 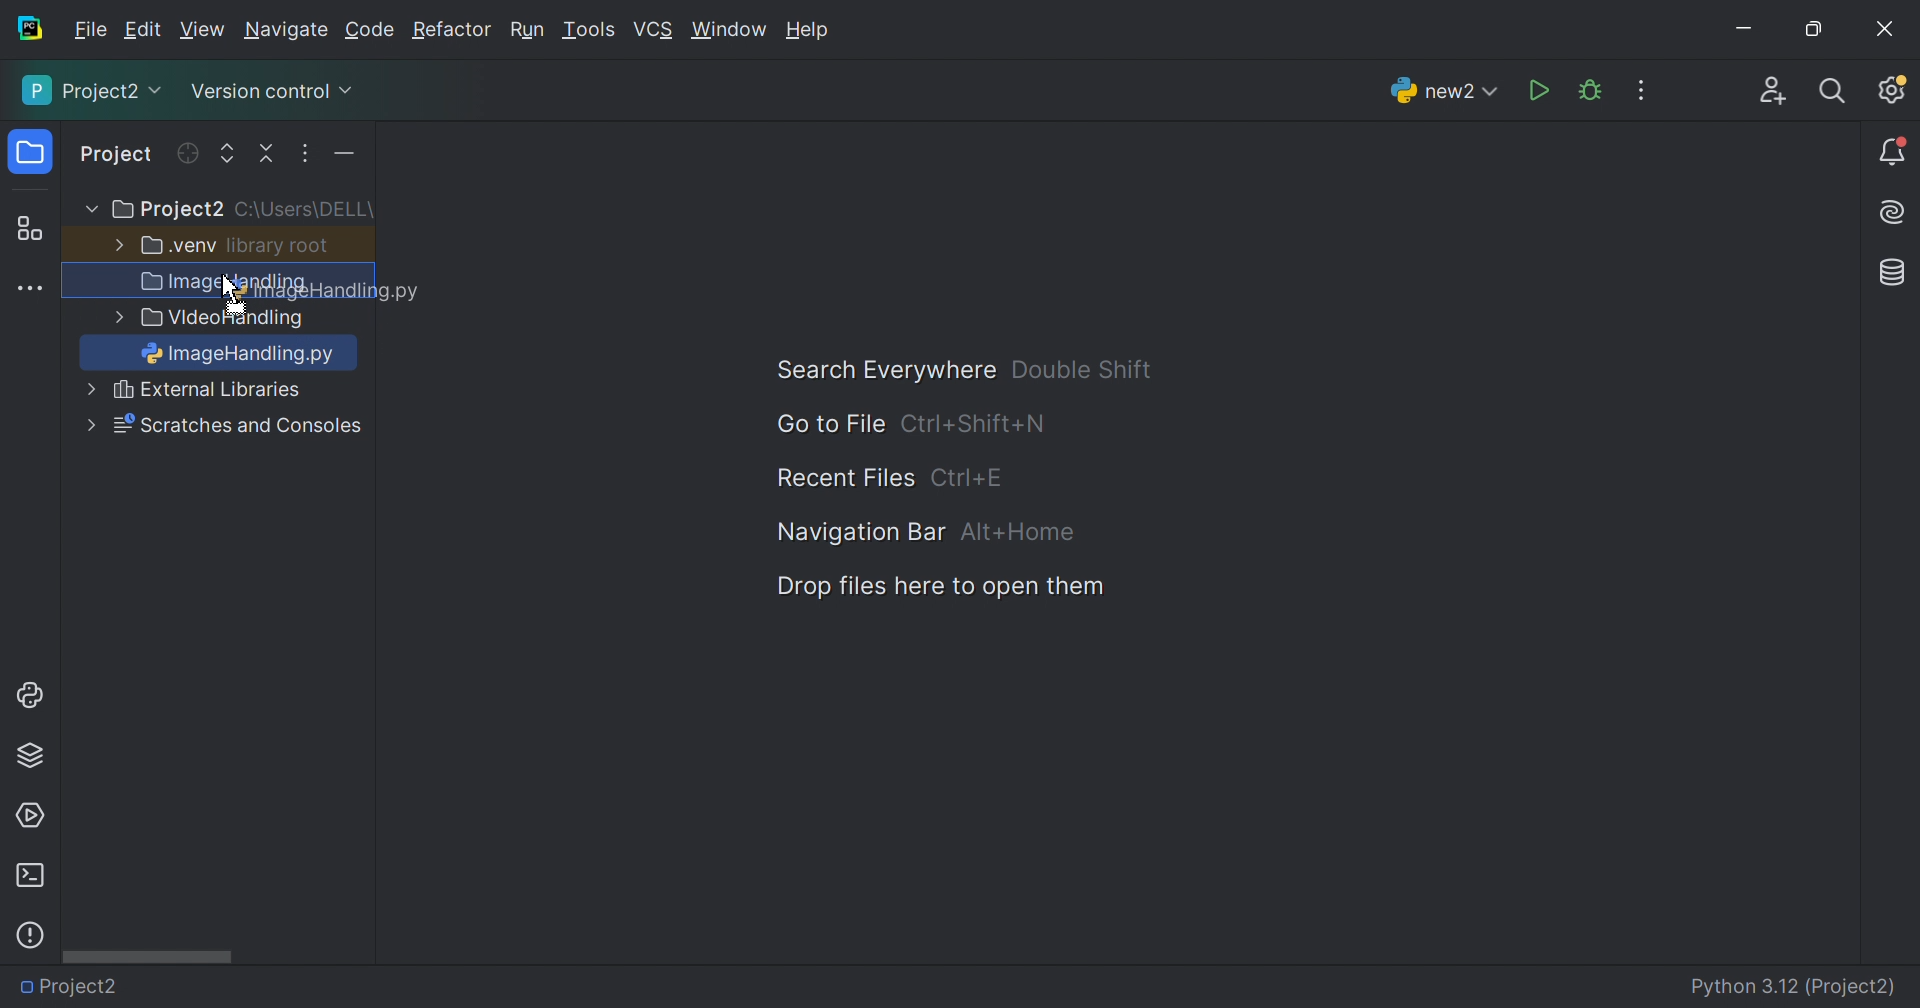 What do you see at coordinates (147, 955) in the screenshot?
I see `Scroll bar` at bounding box center [147, 955].